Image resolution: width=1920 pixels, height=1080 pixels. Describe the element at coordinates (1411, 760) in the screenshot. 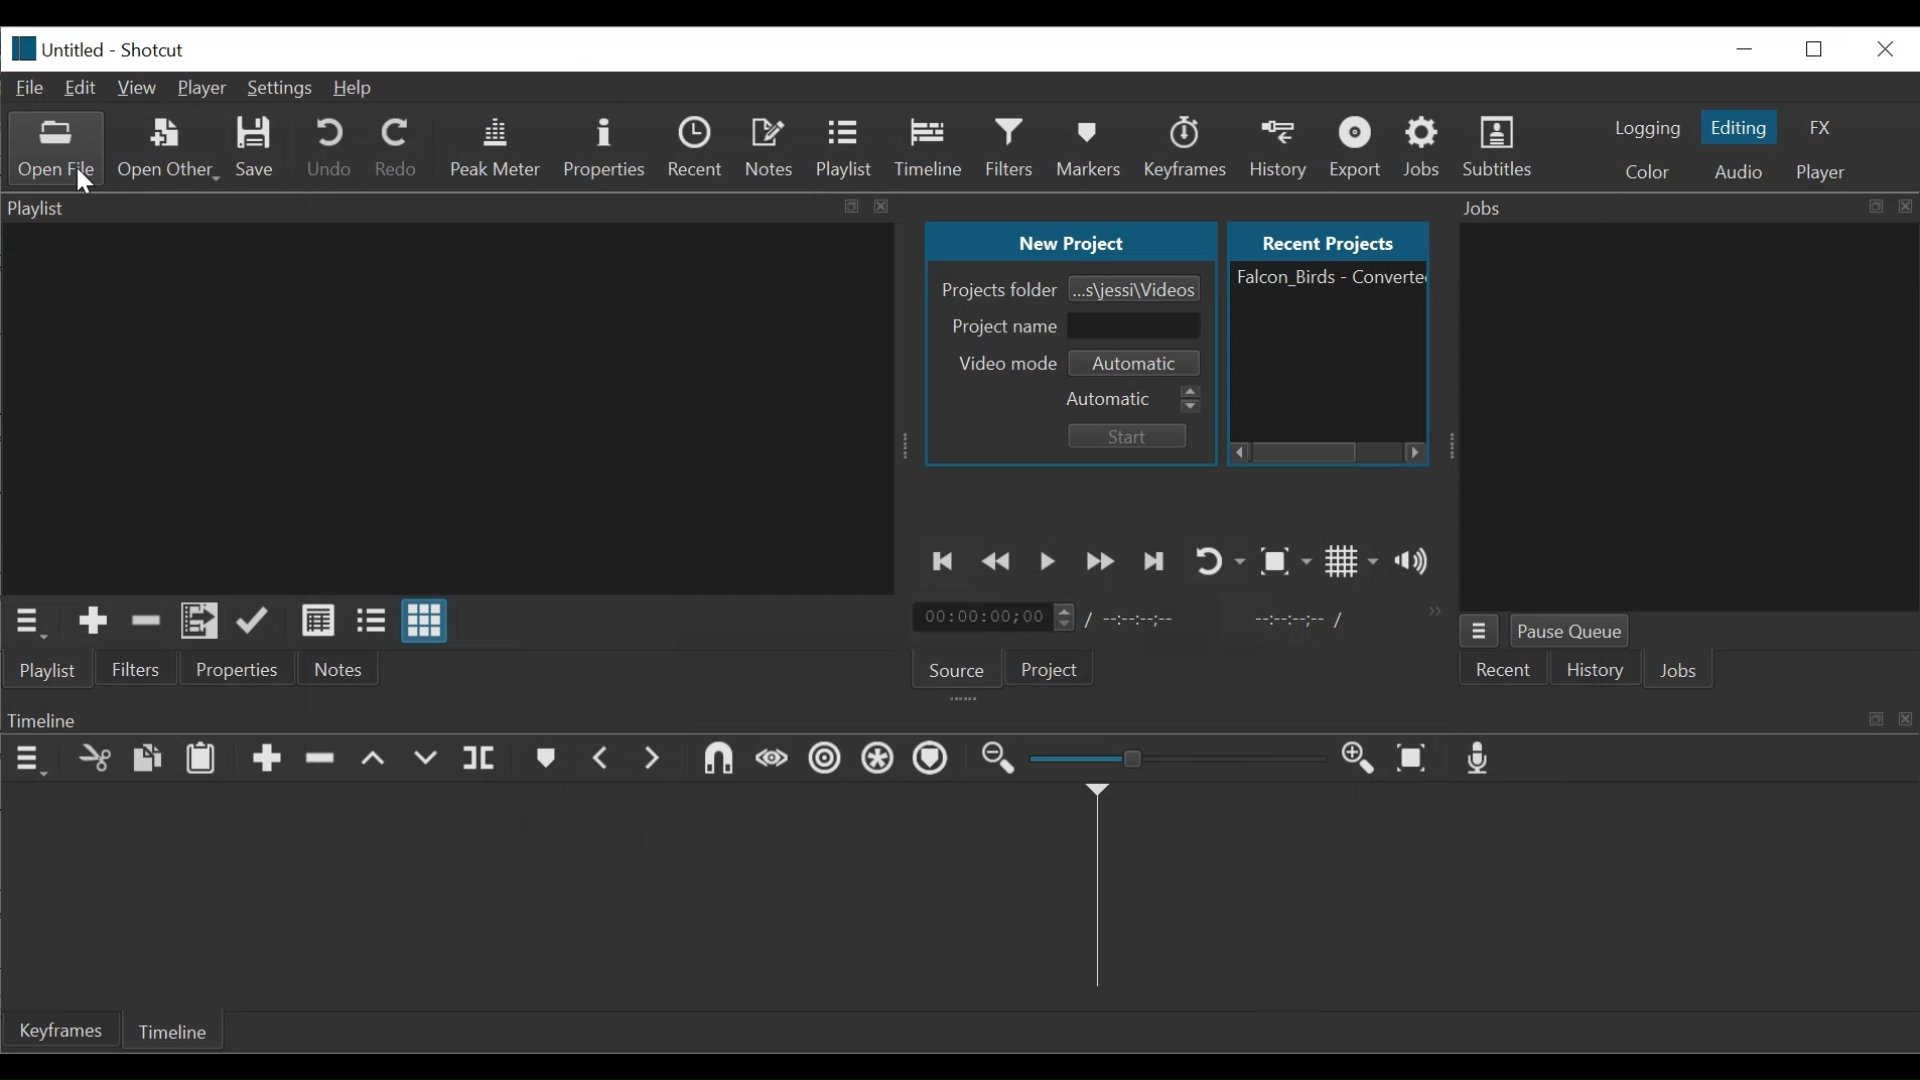

I see `Zoom timeline to fit` at that location.